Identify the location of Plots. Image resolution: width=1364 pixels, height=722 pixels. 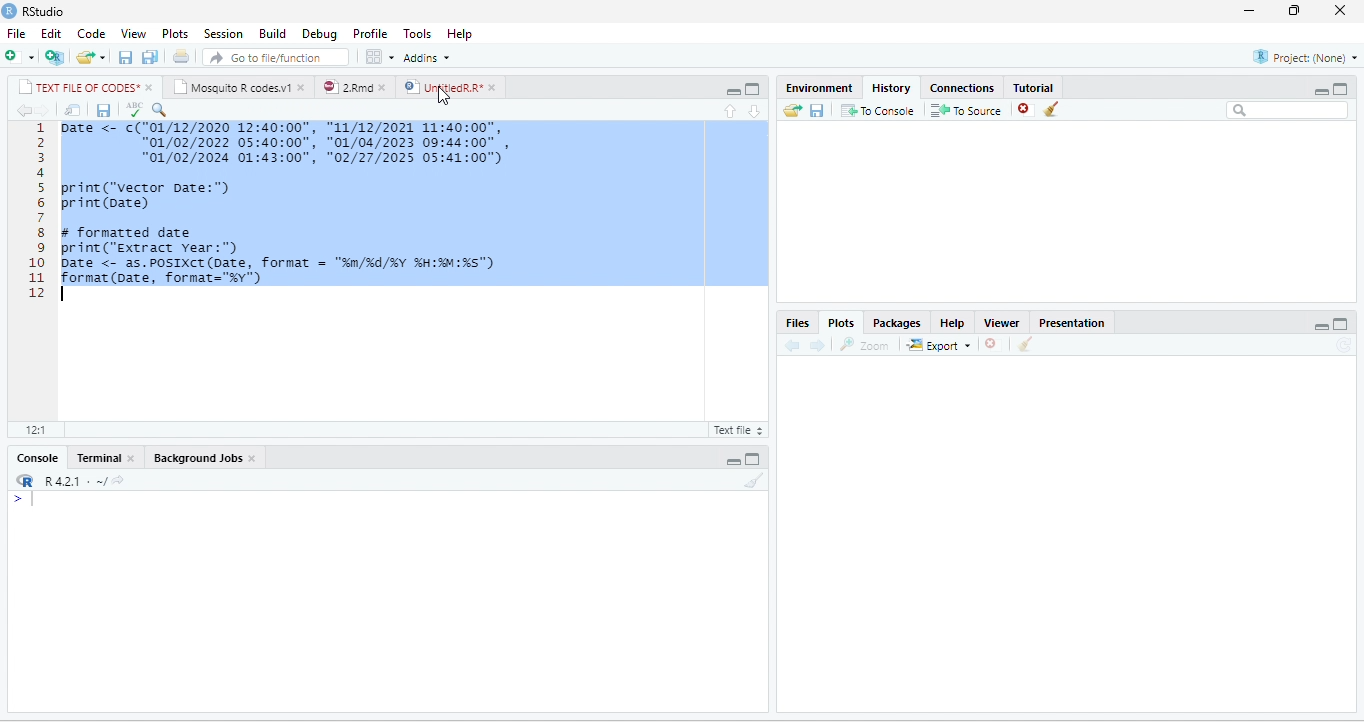
(175, 34).